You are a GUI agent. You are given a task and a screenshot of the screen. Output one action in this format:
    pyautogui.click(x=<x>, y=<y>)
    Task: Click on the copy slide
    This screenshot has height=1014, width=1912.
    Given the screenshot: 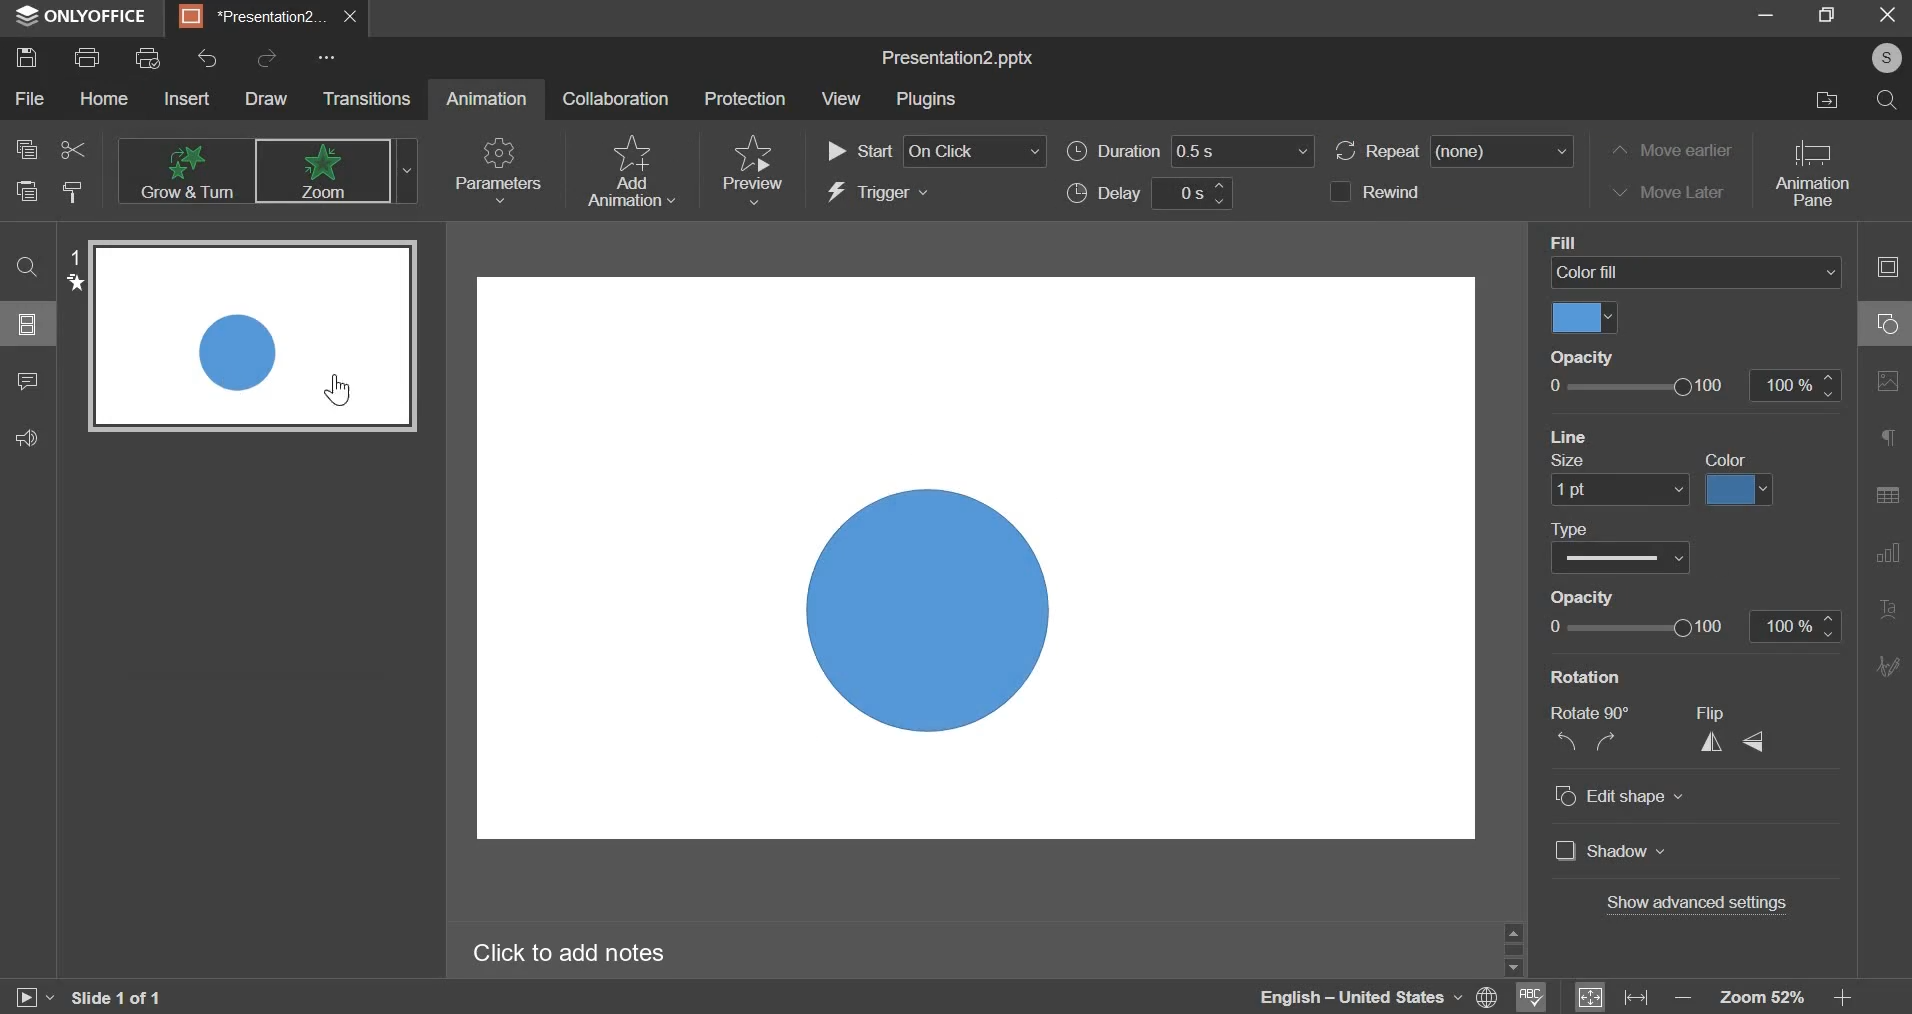 What is the action you would take?
    pyautogui.click(x=73, y=192)
    